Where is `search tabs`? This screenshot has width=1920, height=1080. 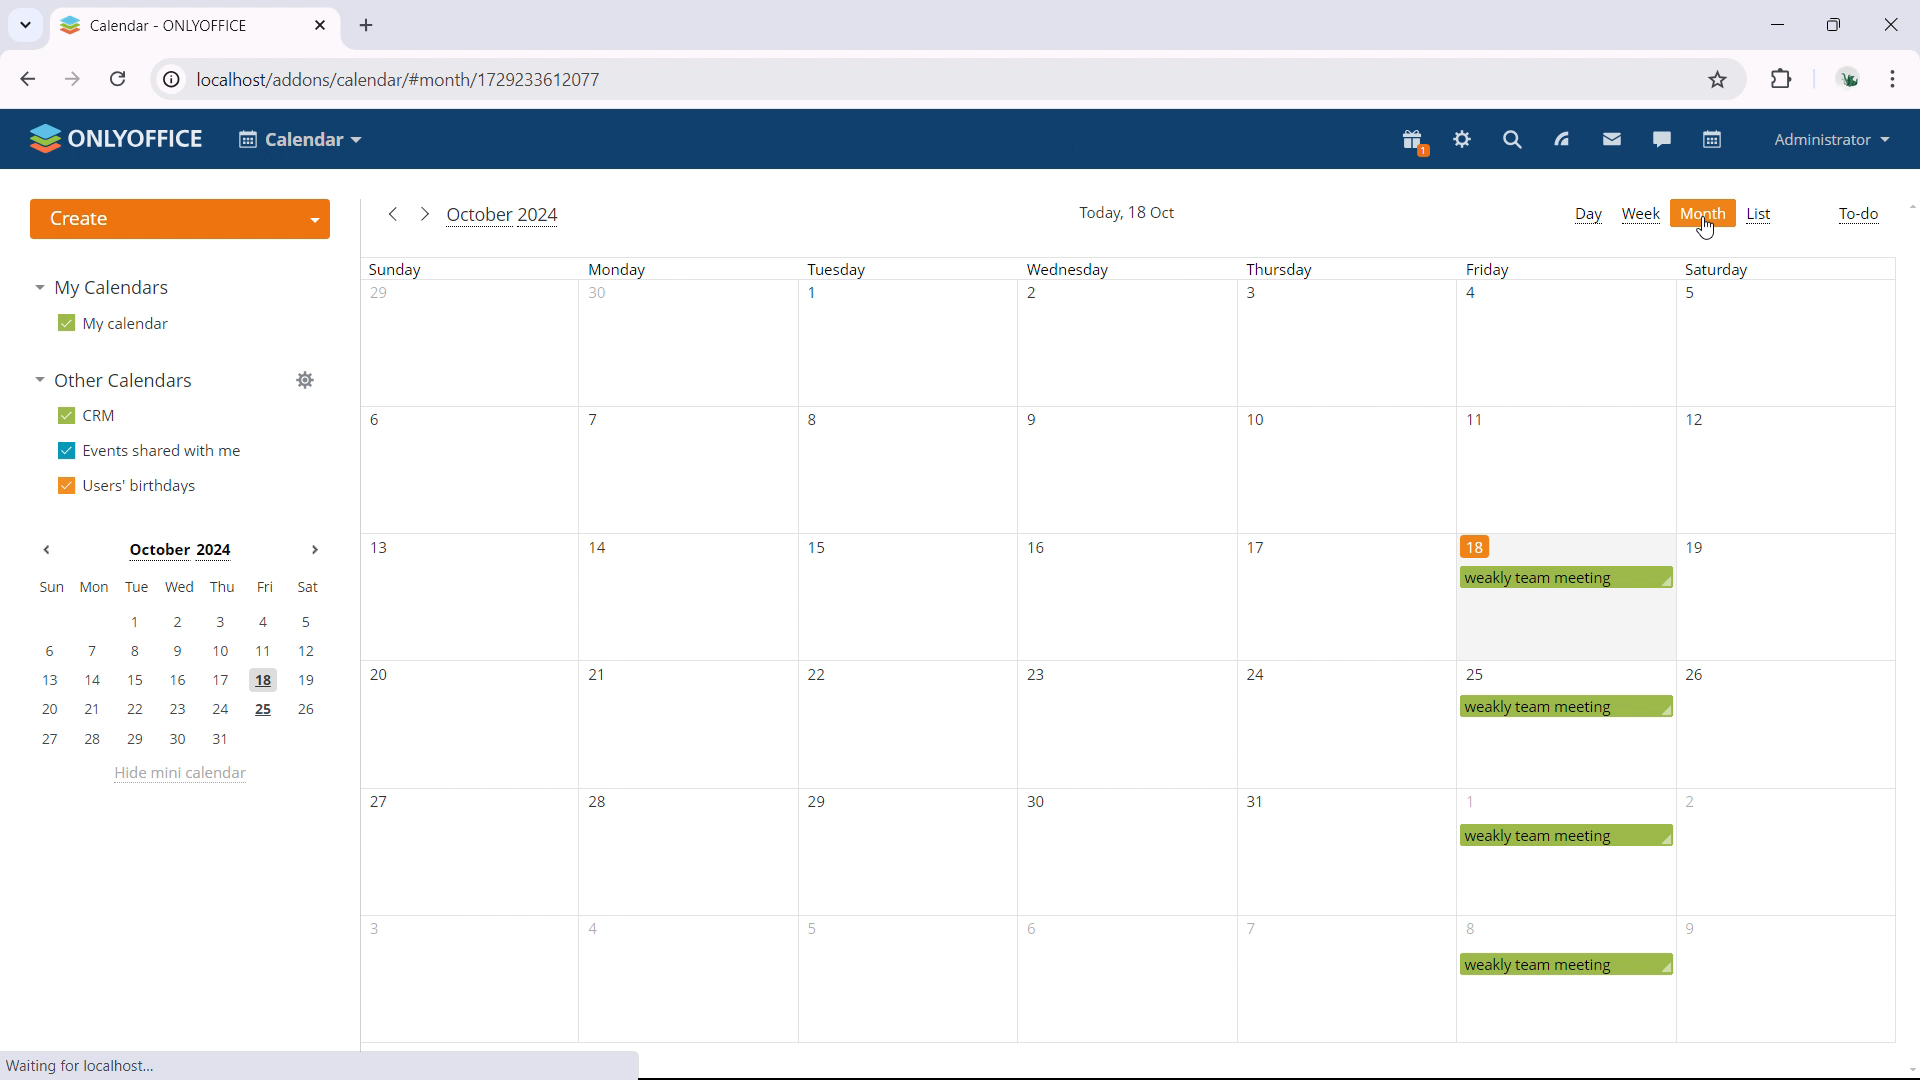 search tabs is located at coordinates (24, 25).